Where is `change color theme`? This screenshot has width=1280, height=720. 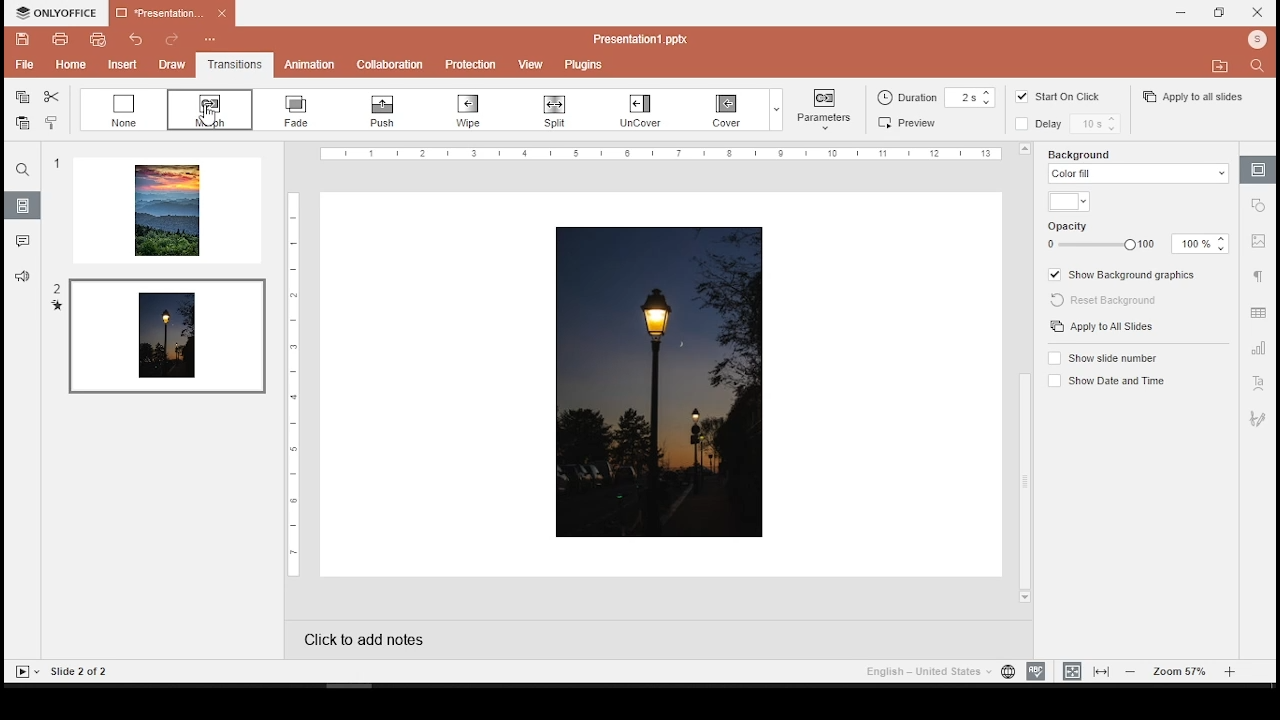
change color theme is located at coordinates (738, 107).